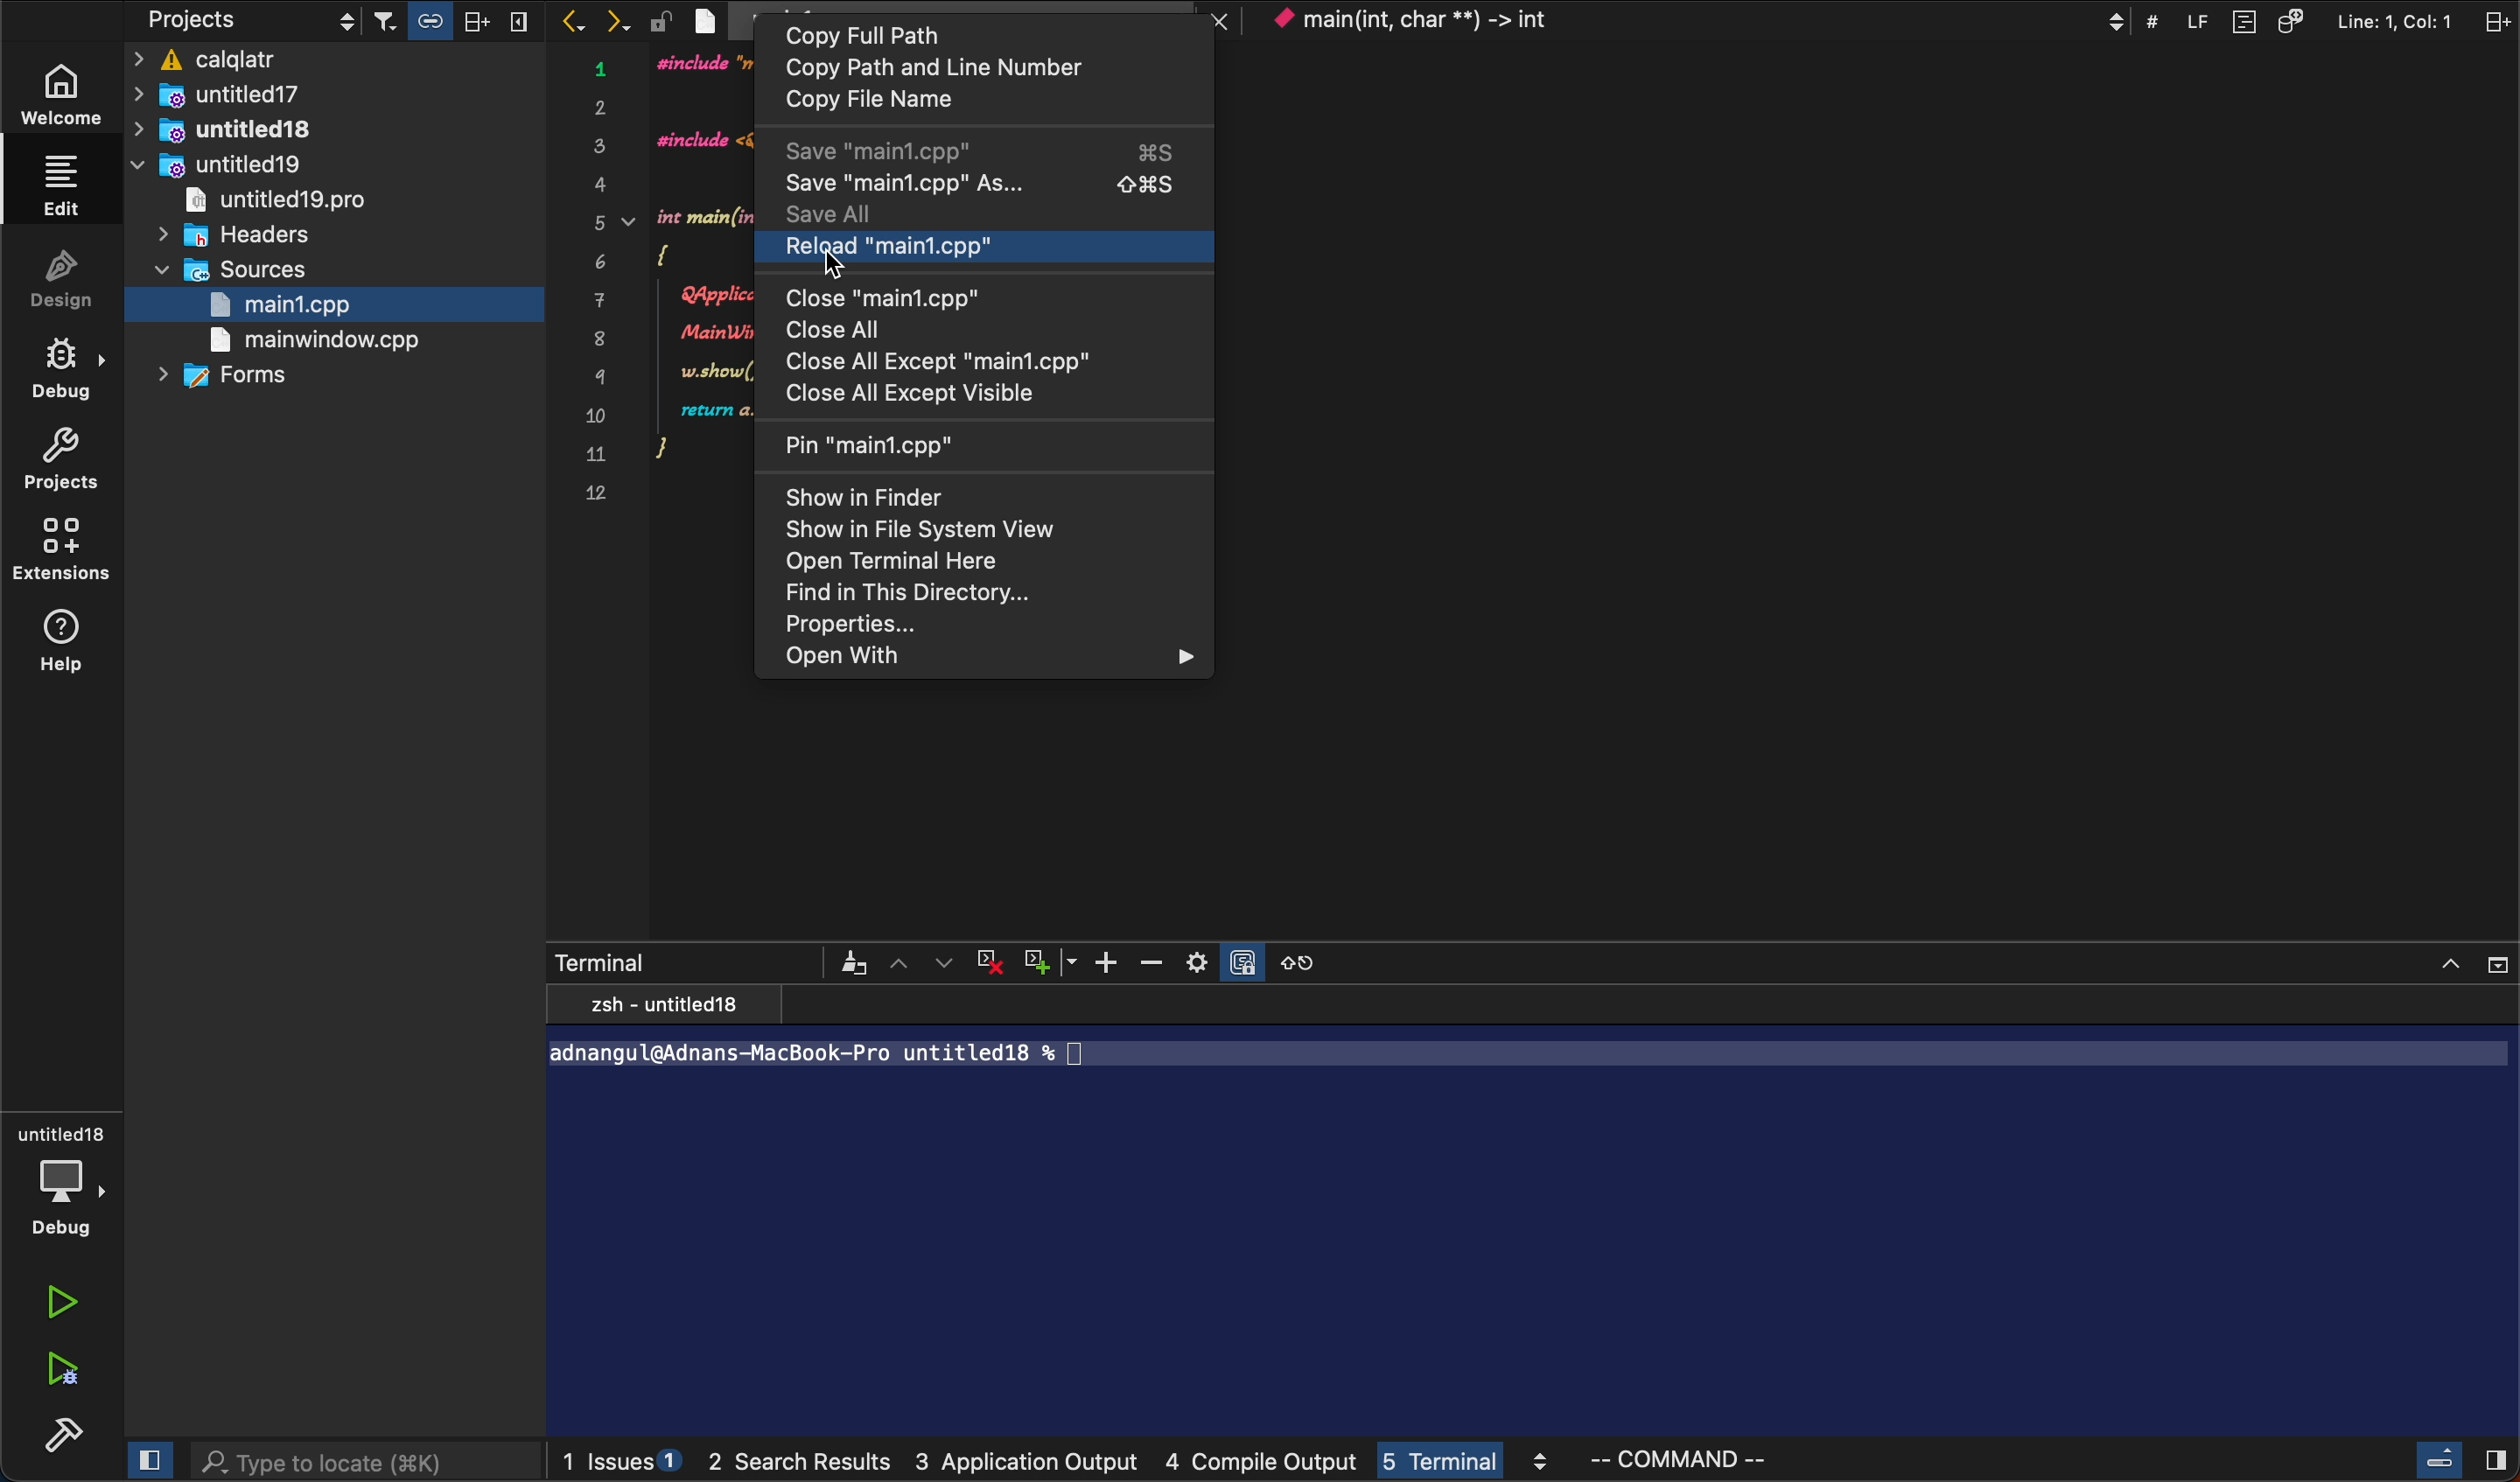 The width and height of the screenshot is (2520, 1482). I want to click on design, so click(58, 281).